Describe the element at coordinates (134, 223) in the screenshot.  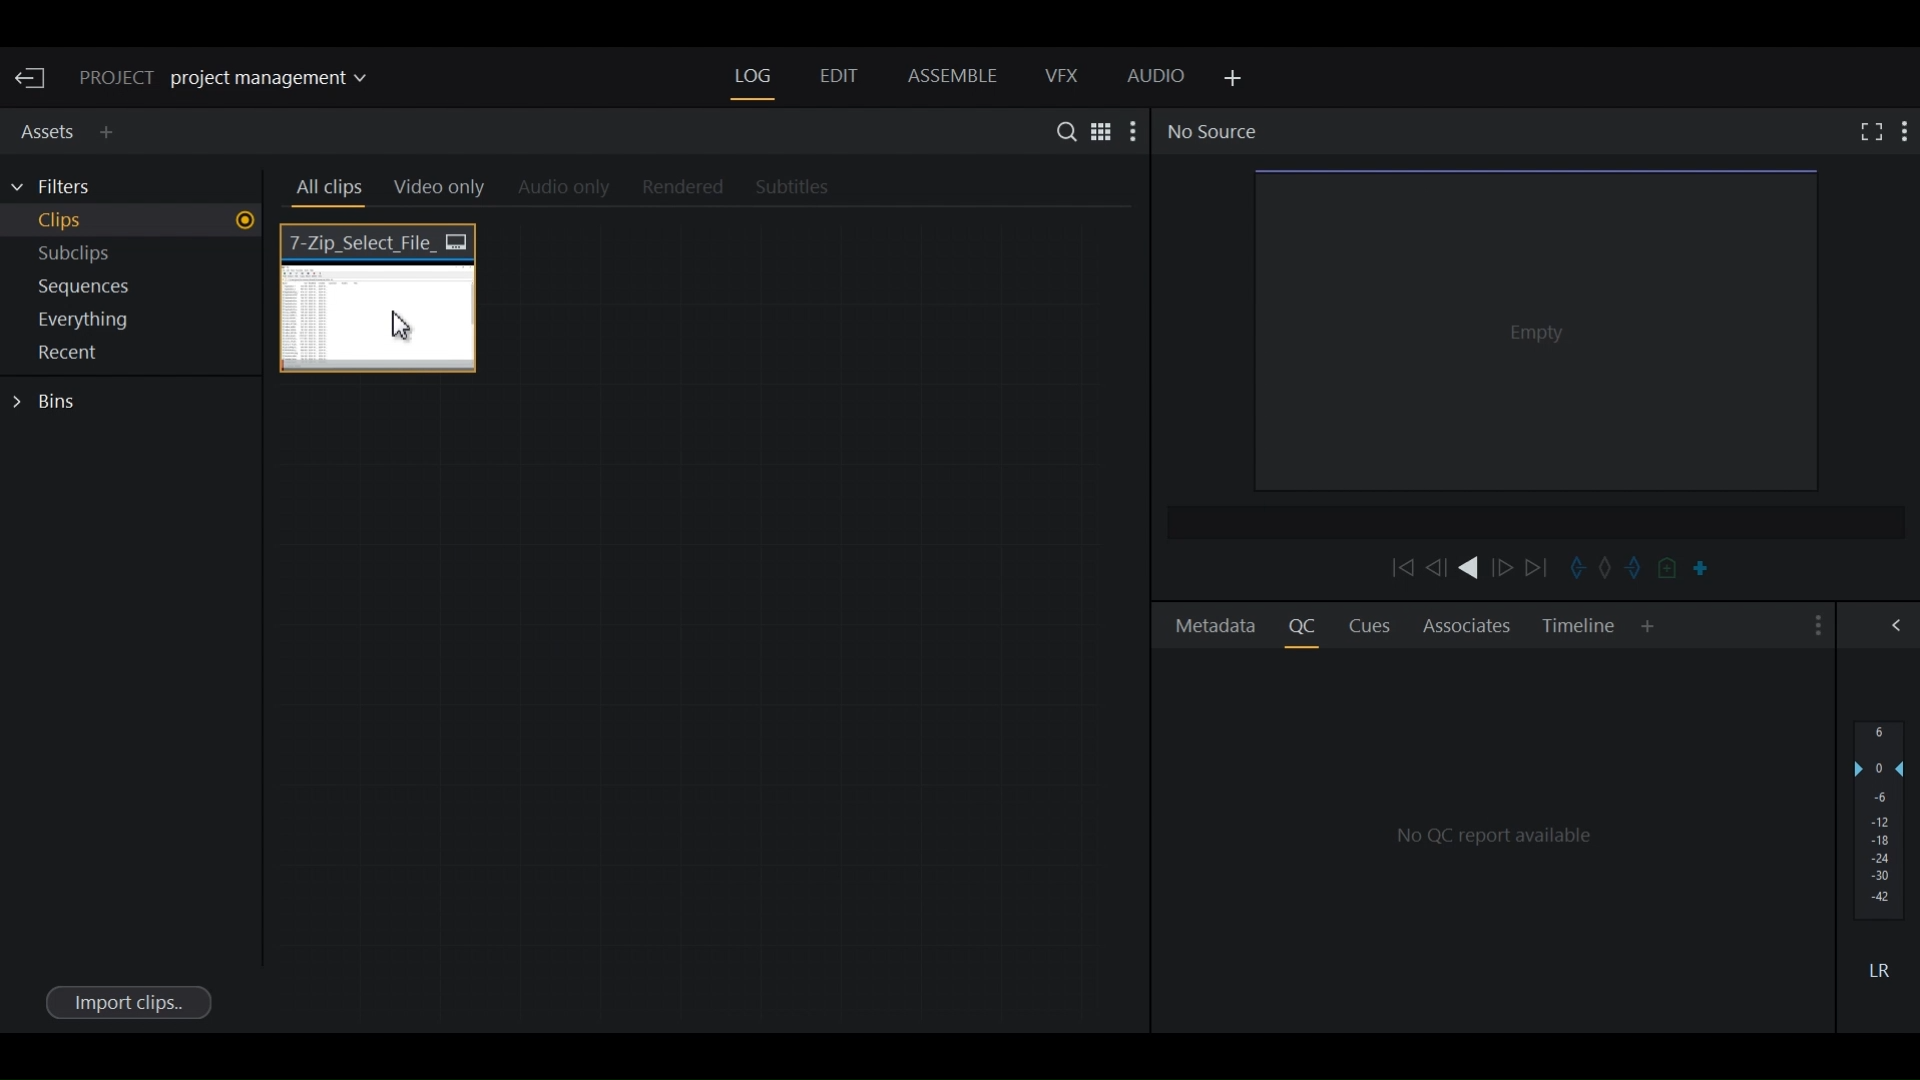
I see `Show Clips in current project` at that location.